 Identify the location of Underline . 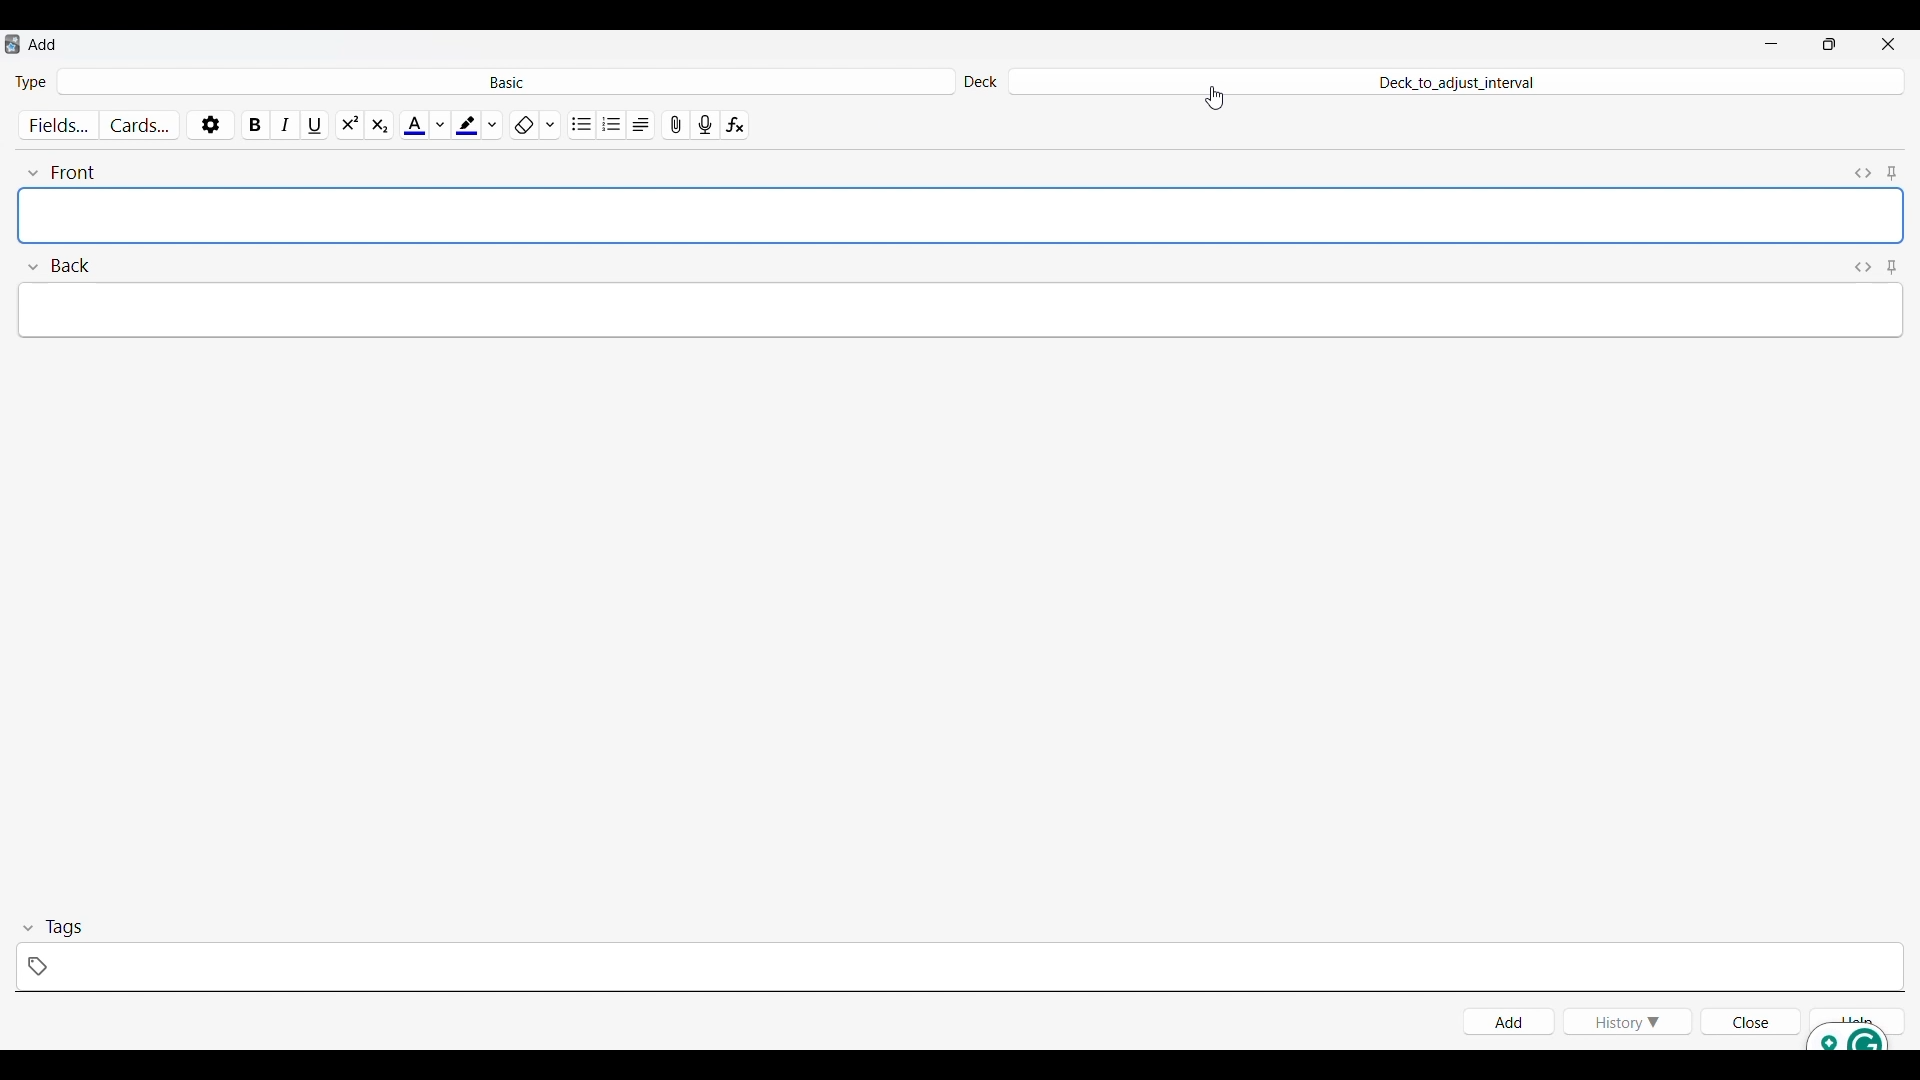
(317, 124).